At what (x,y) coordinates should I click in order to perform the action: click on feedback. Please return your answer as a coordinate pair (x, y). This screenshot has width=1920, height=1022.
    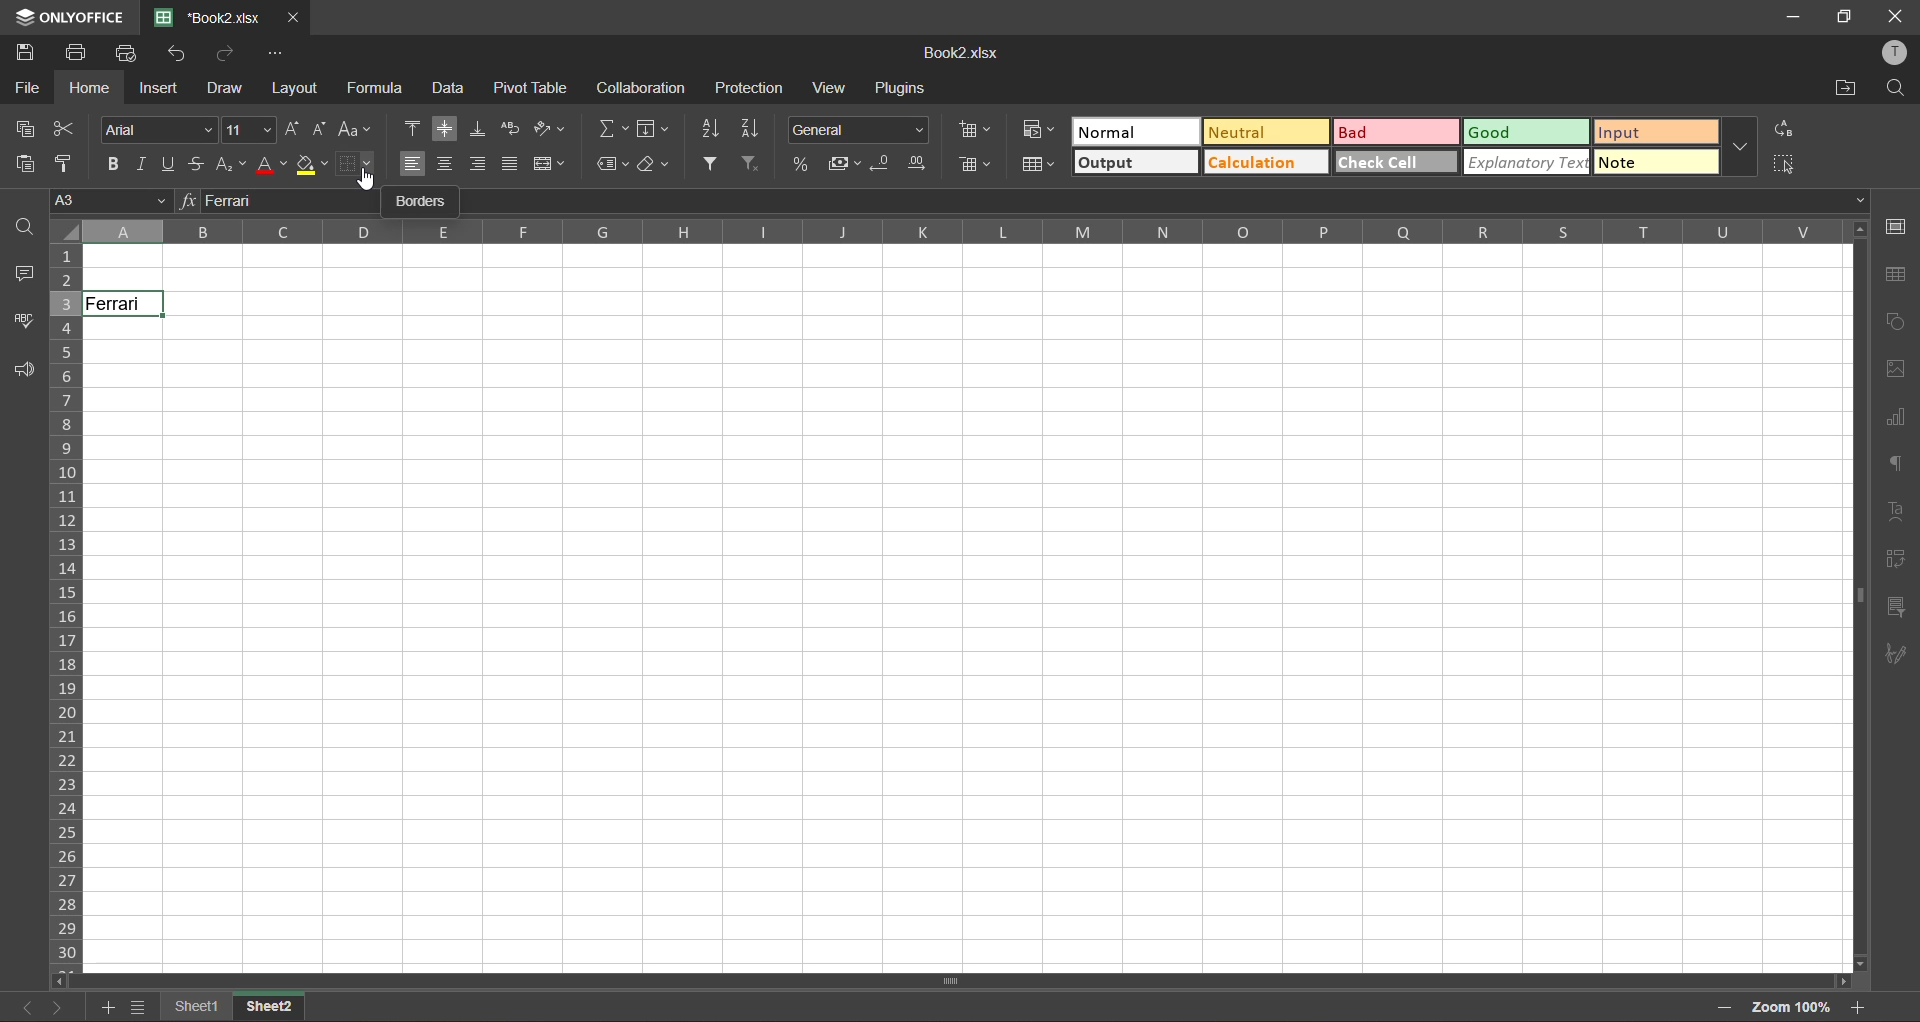
    Looking at the image, I should click on (26, 370).